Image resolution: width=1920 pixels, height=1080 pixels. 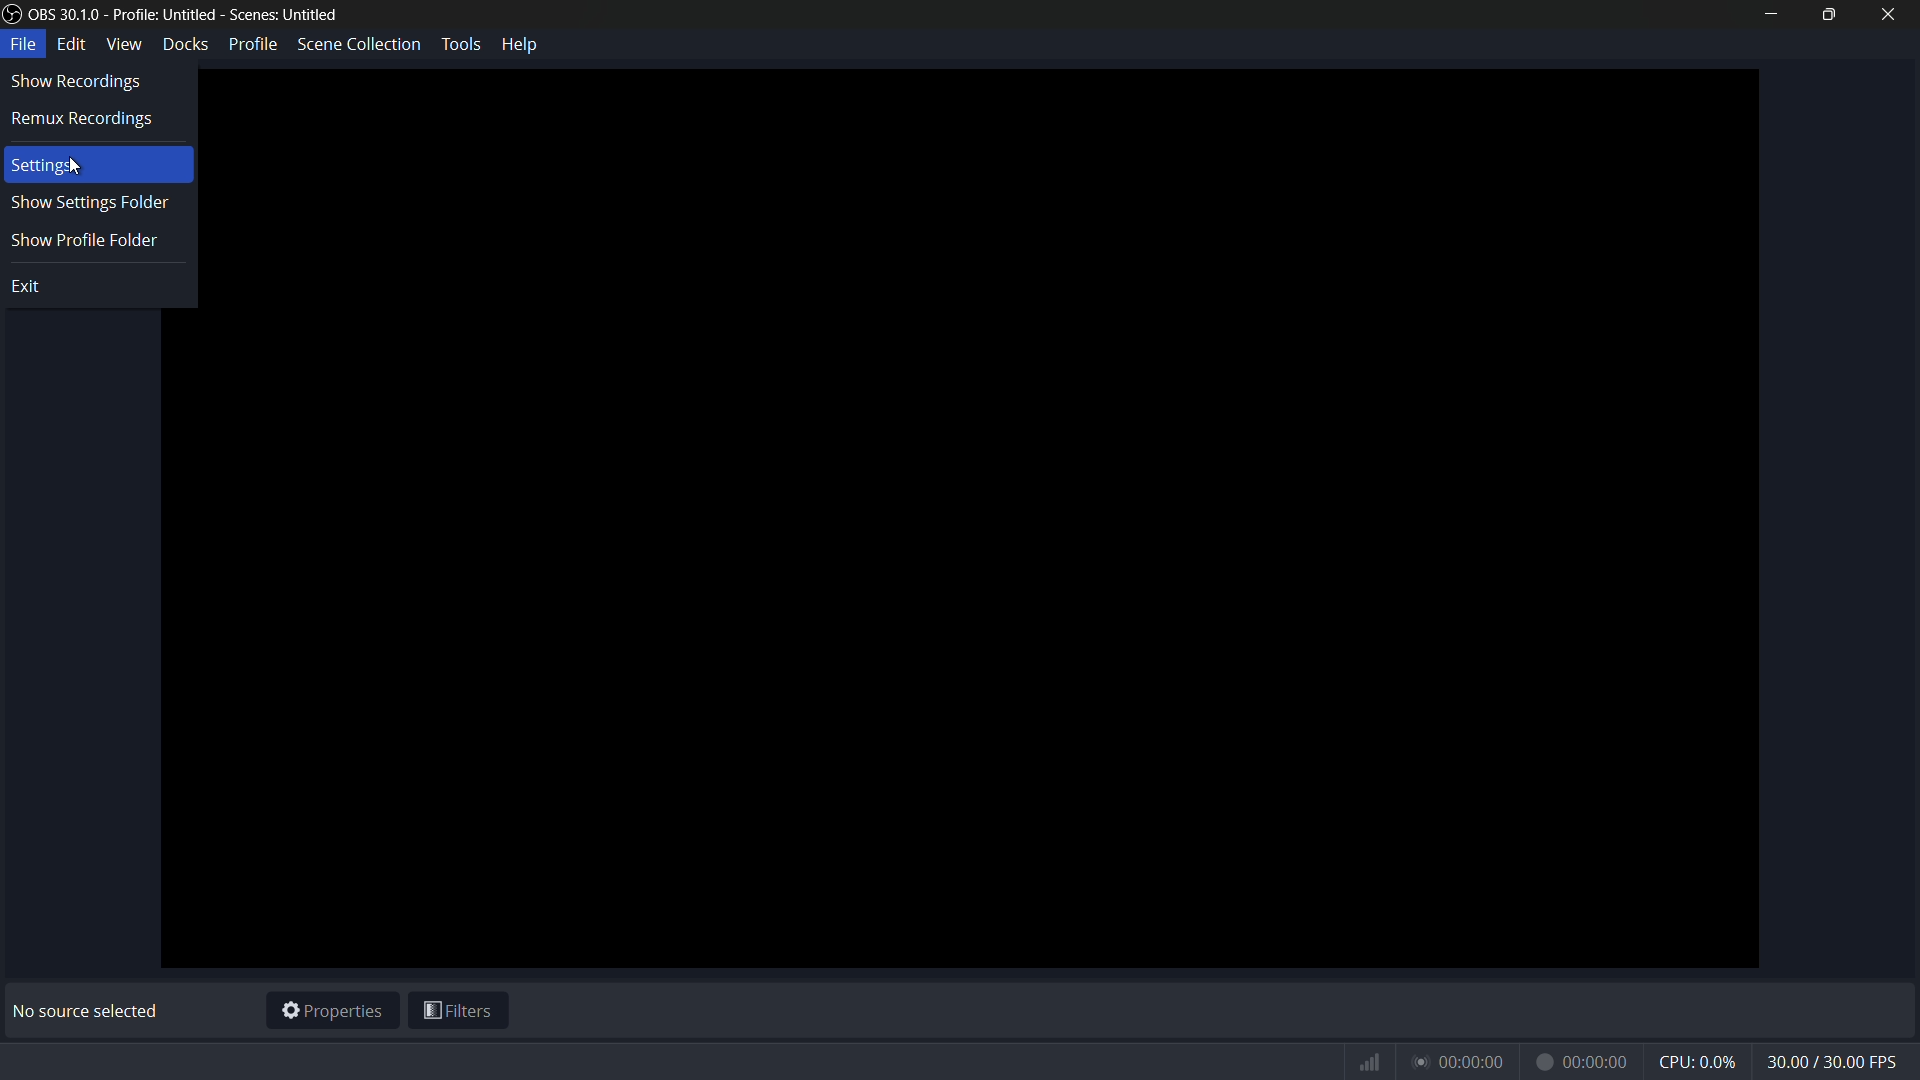 I want to click on maximize or restore, so click(x=1826, y=14).